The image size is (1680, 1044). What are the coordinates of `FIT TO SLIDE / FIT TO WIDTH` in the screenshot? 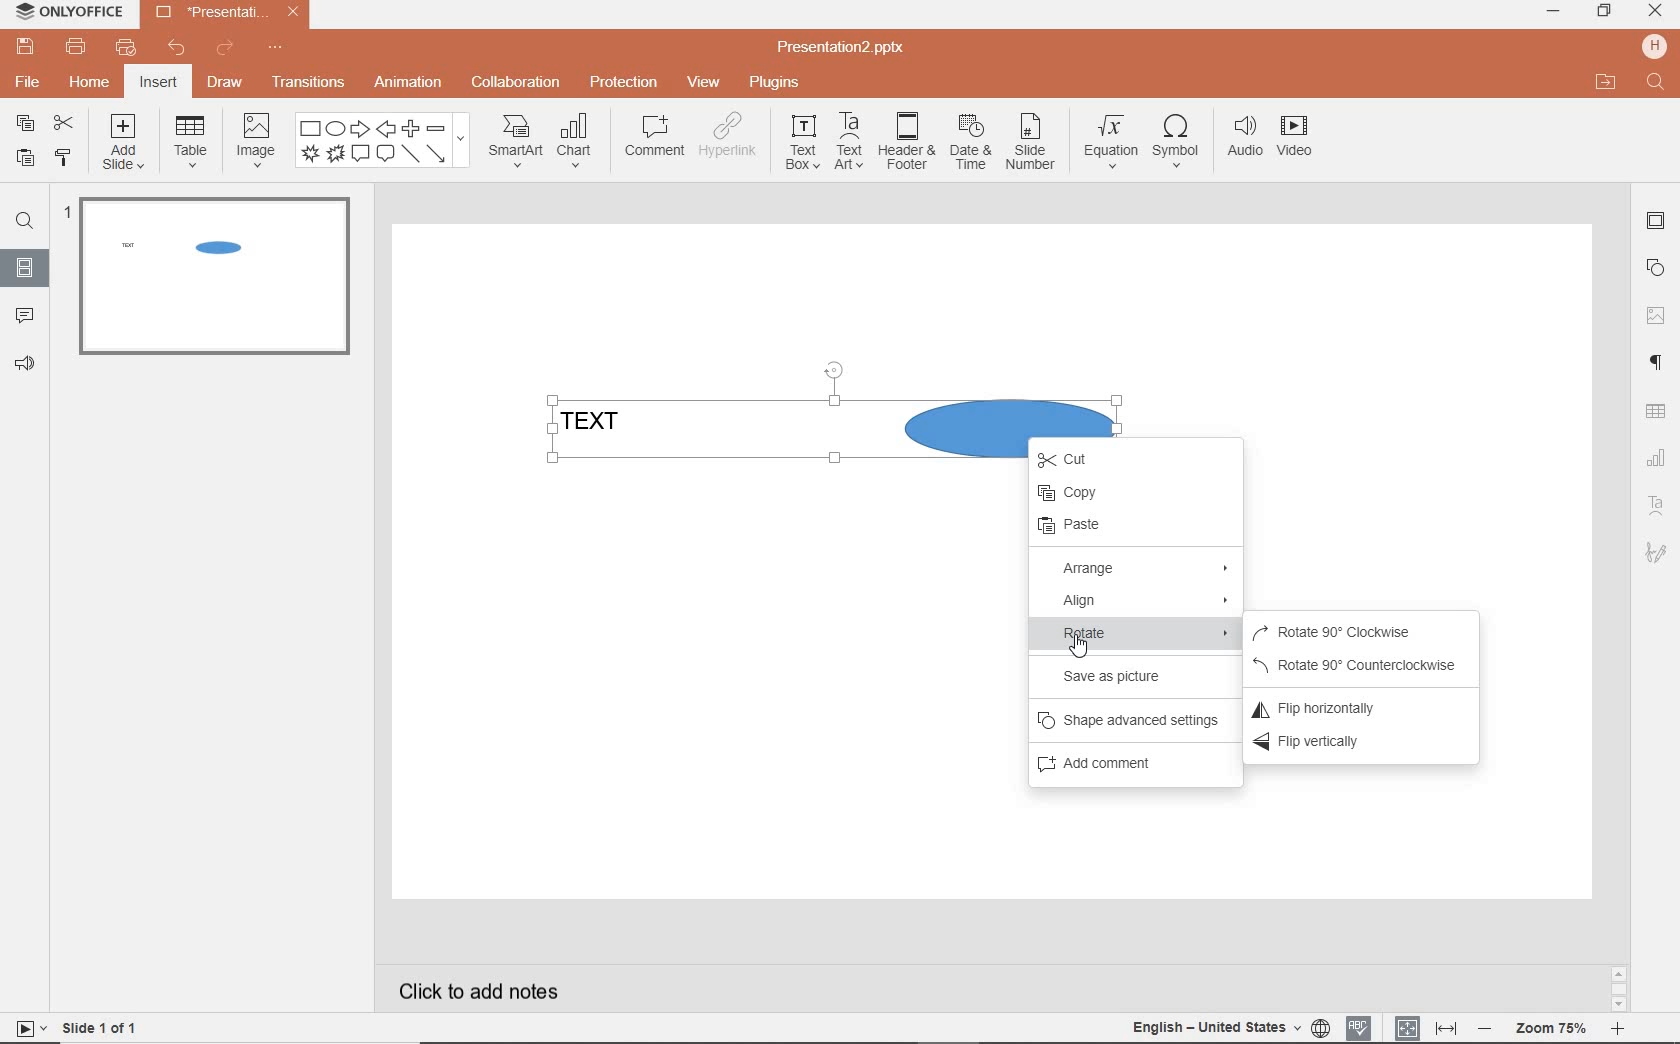 It's located at (1427, 1026).